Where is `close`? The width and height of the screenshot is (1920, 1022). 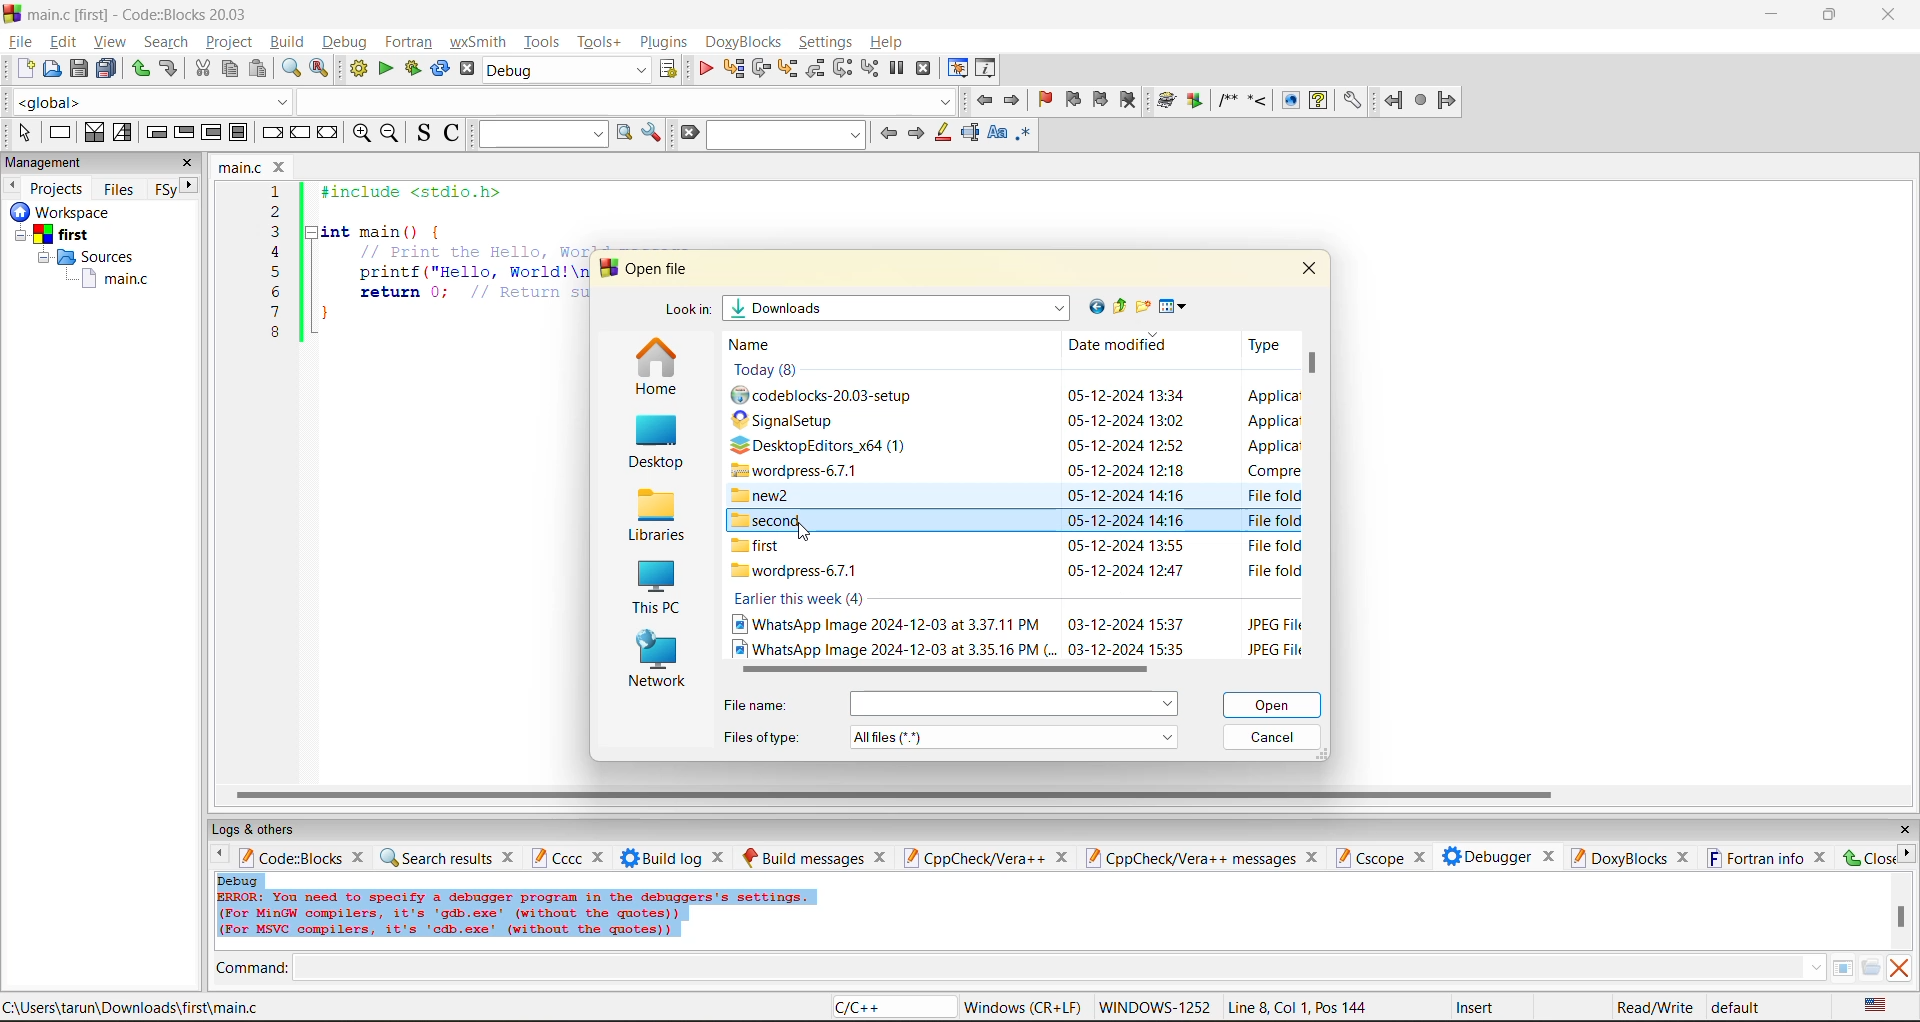
close is located at coordinates (1549, 854).